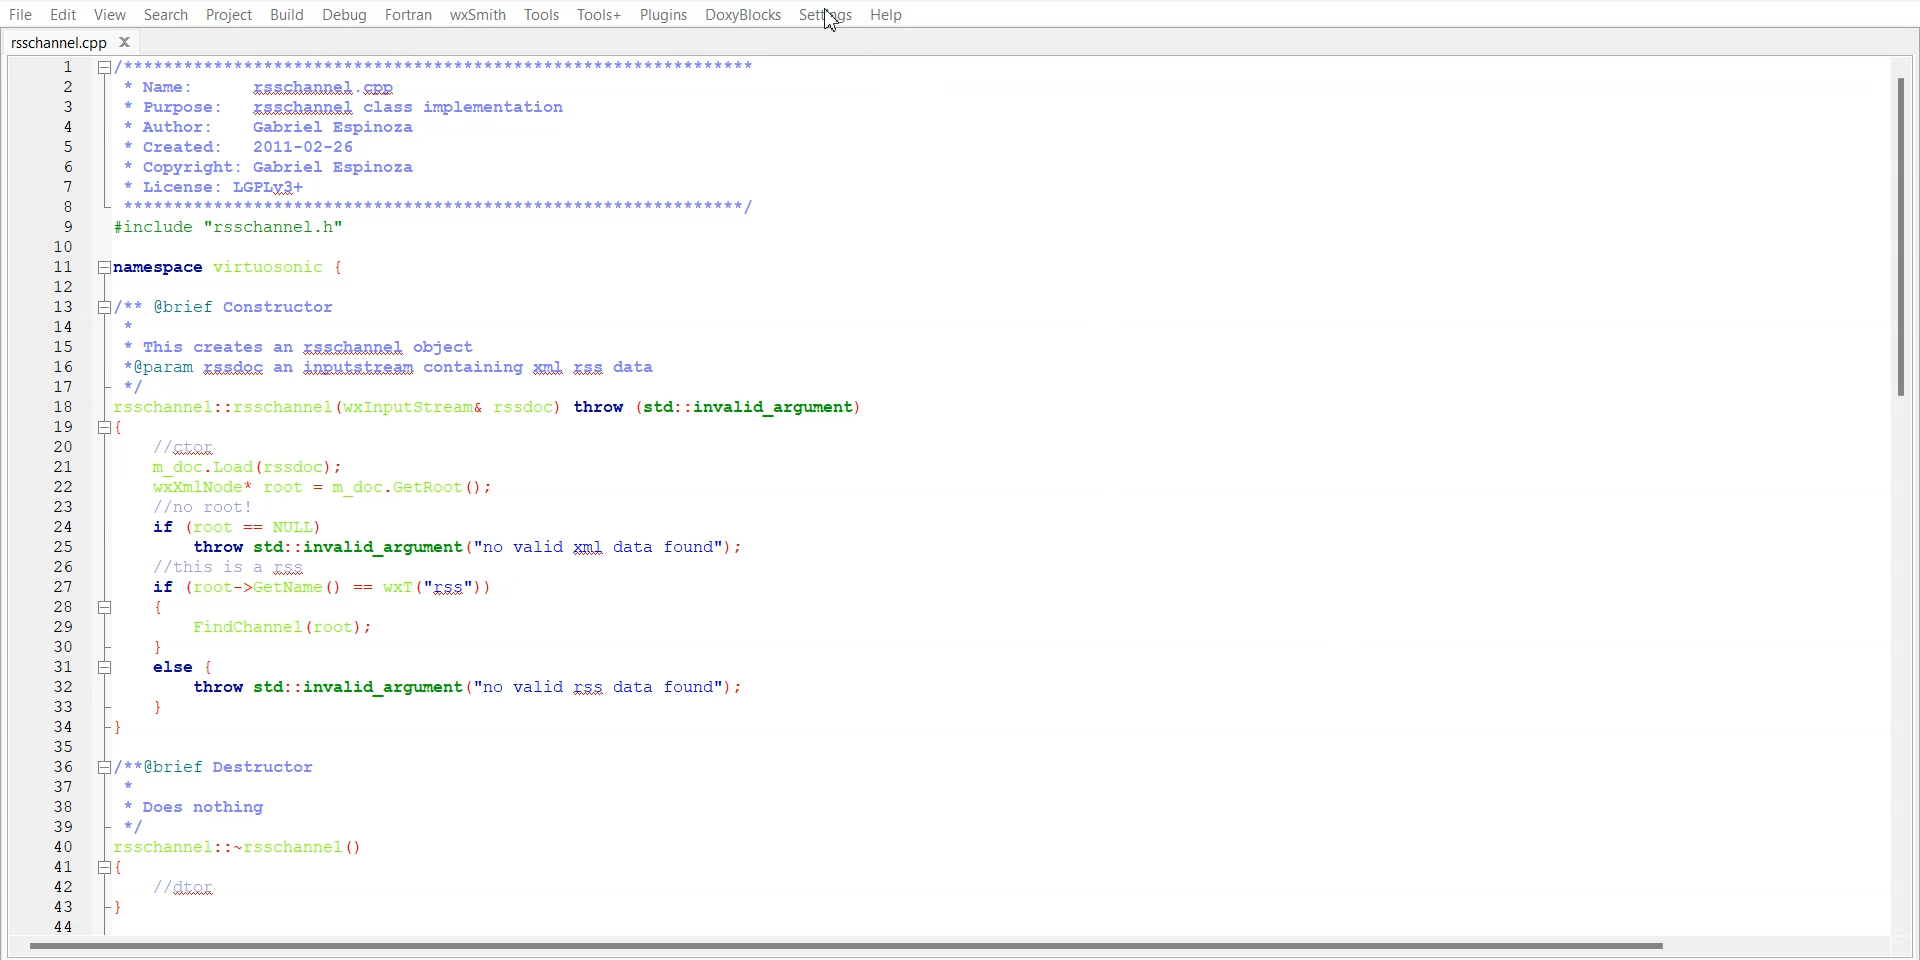 Image resolution: width=1920 pixels, height=960 pixels. What do you see at coordinates (541, 14) in the screenshot?
I see `Tools` at bounding box center [541, 14].